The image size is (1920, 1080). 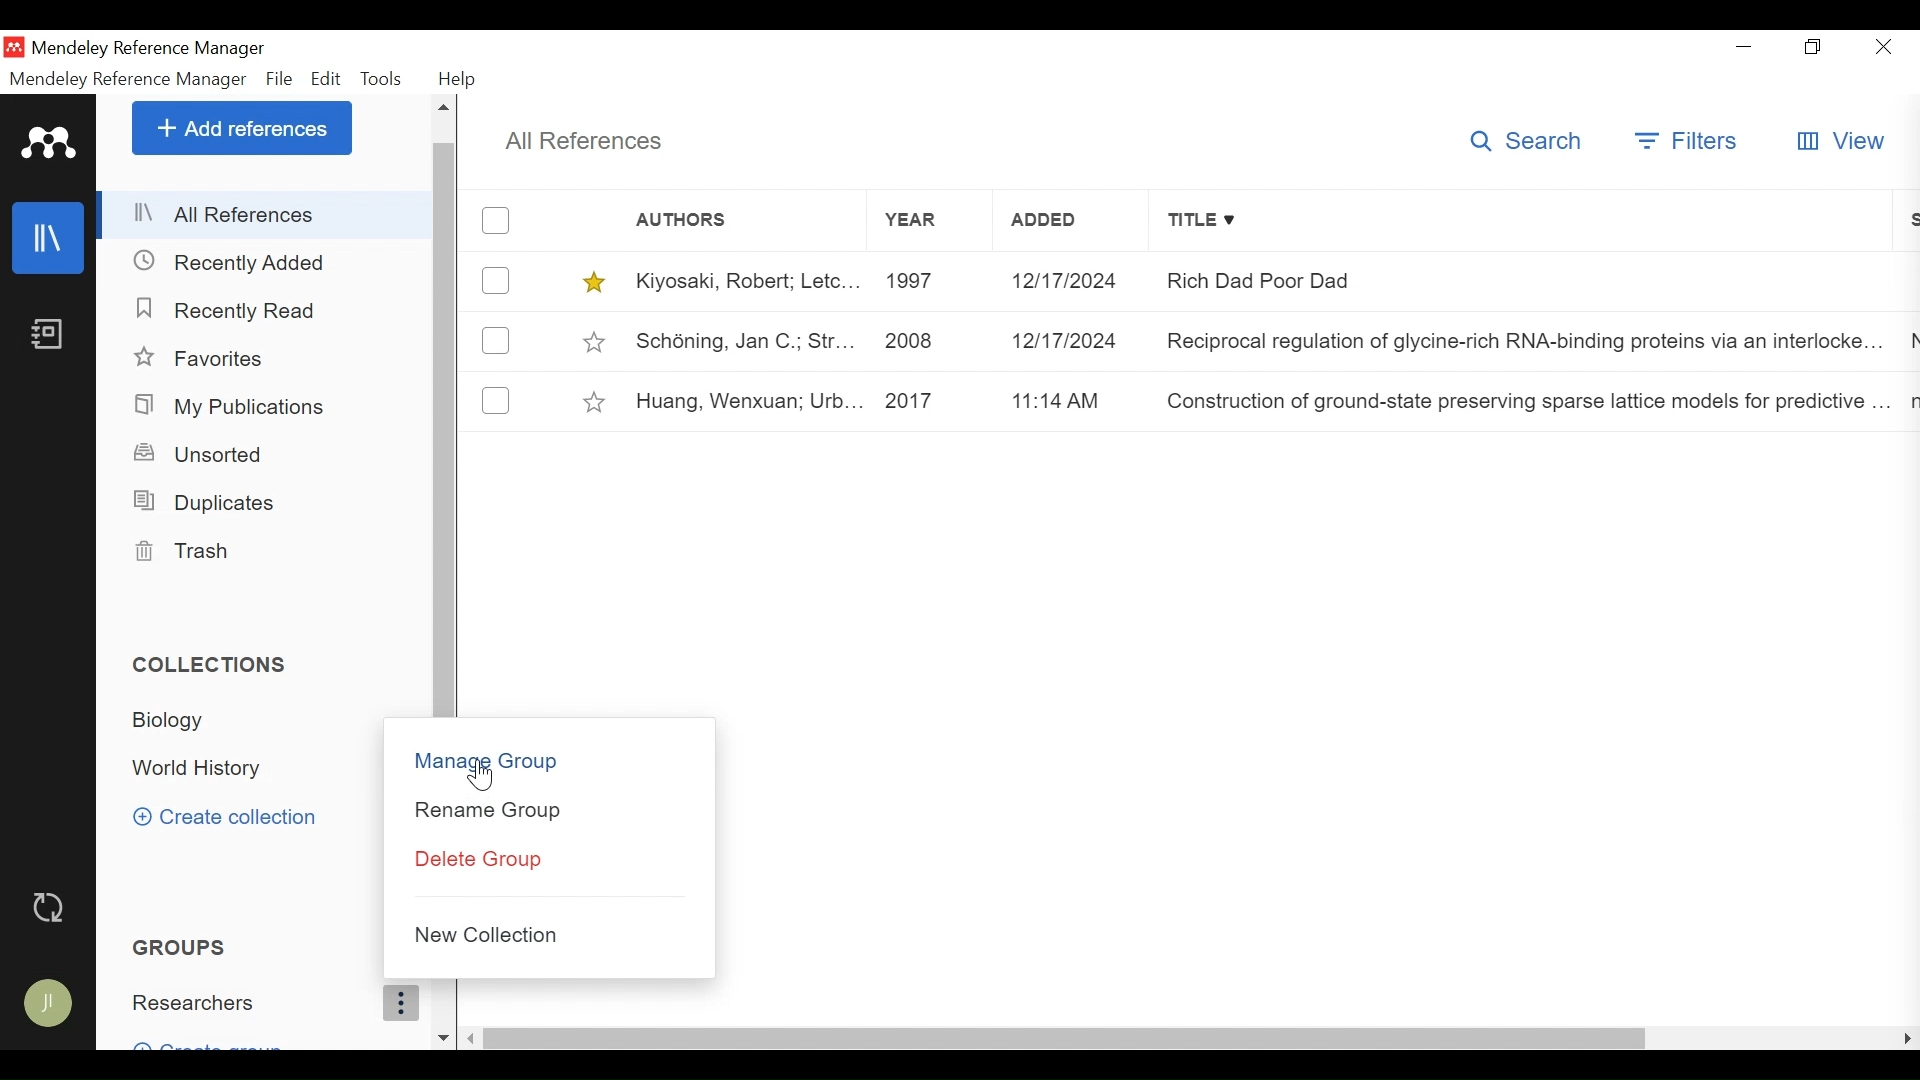 What do you see at coordinates (931, 401) in the screenshot?
I see `2017` at bounding box center [931, 401].